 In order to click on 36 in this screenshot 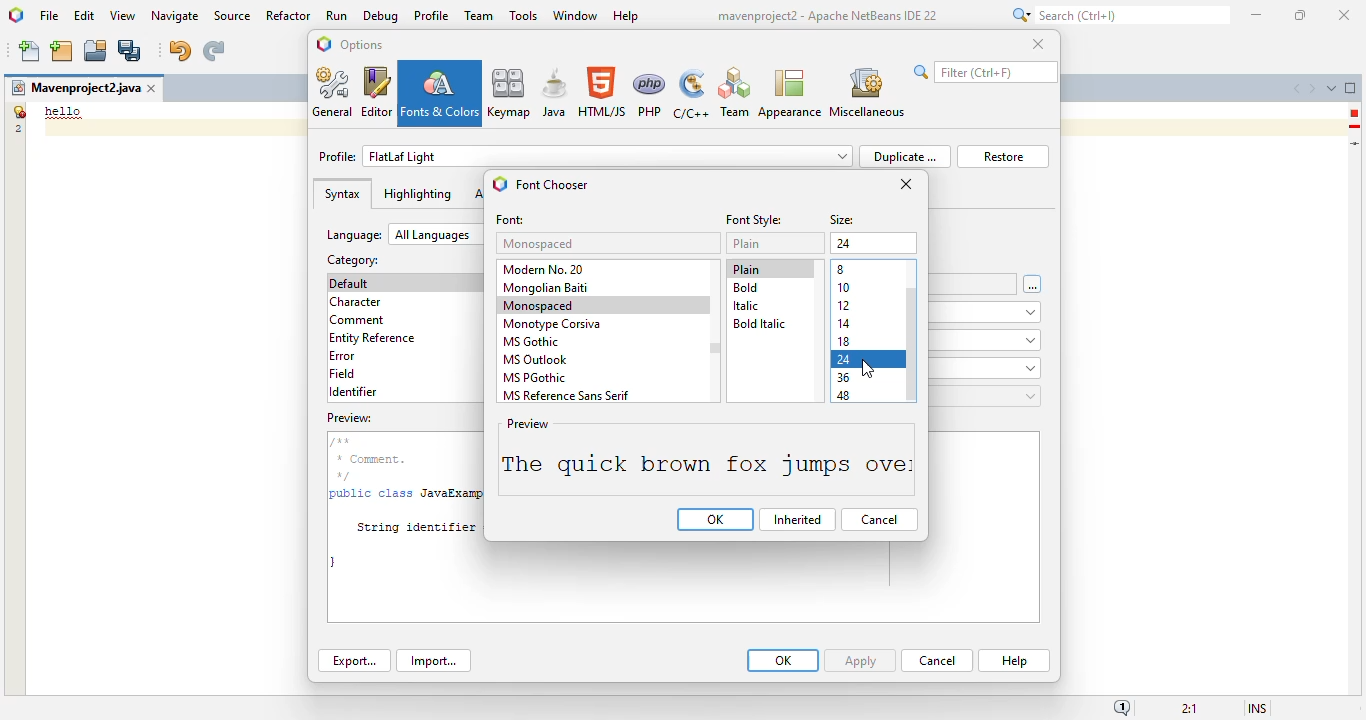, I will do `click(844, 379)`.